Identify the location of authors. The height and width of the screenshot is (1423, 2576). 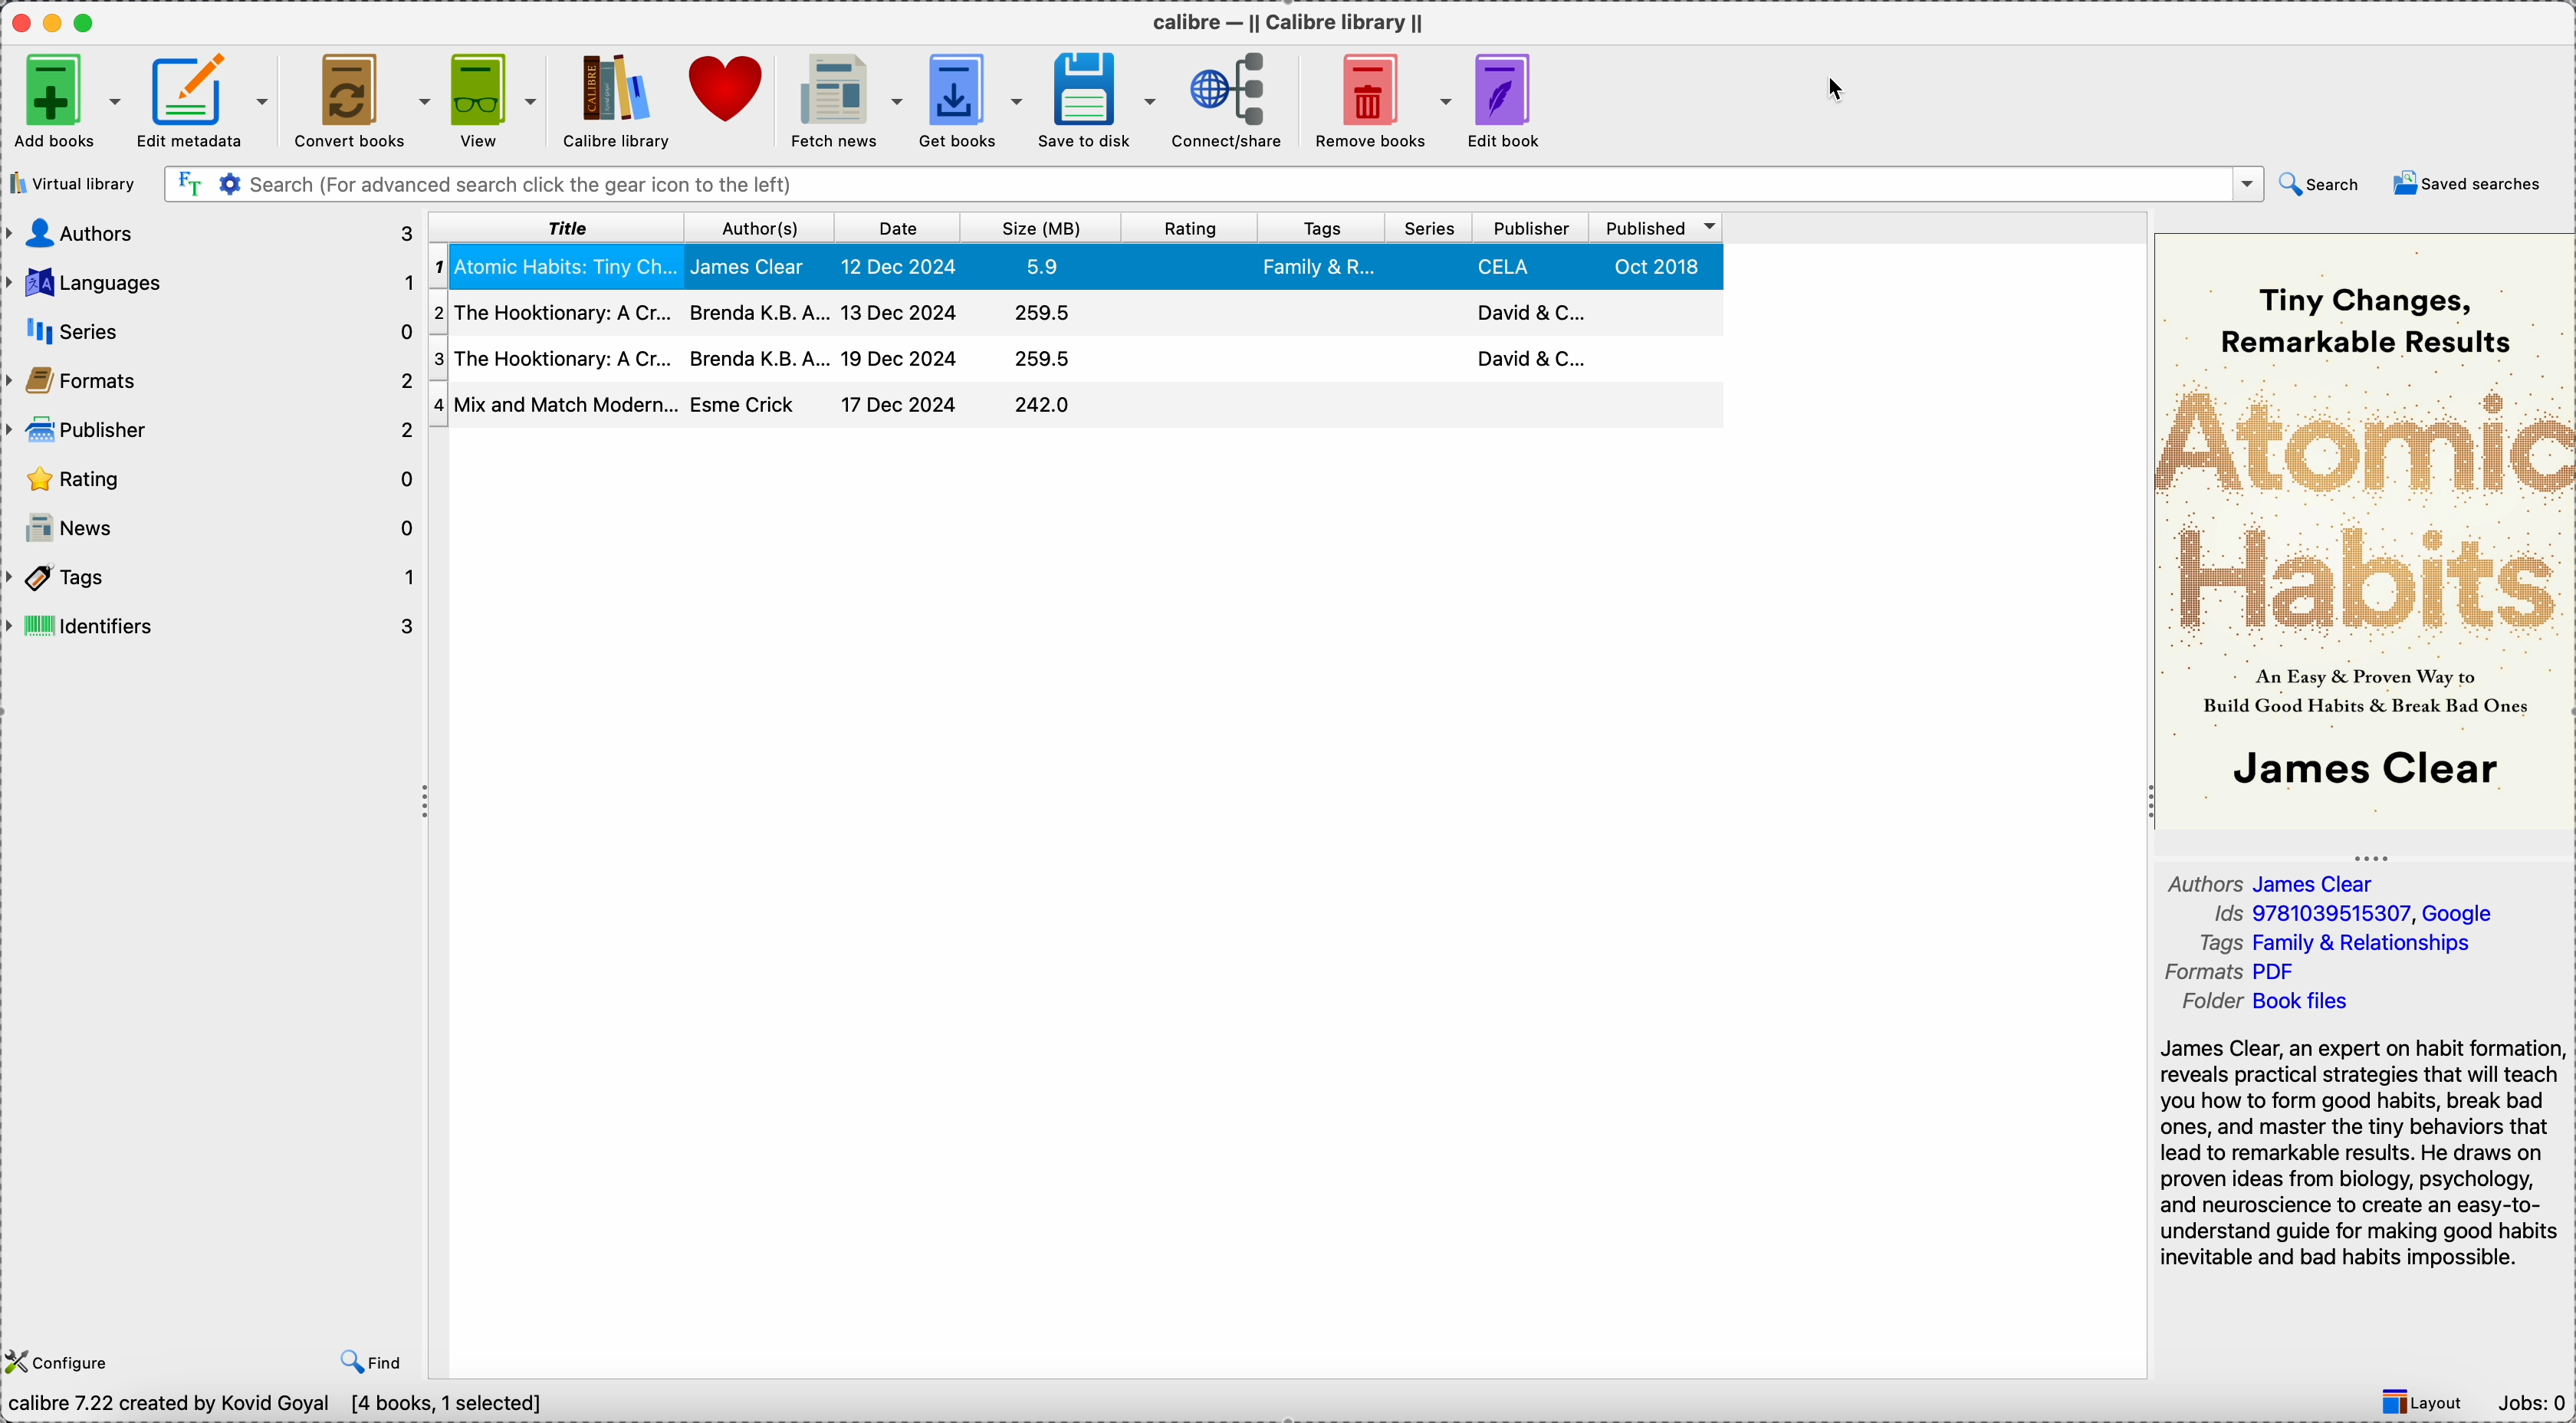
(209, 235).